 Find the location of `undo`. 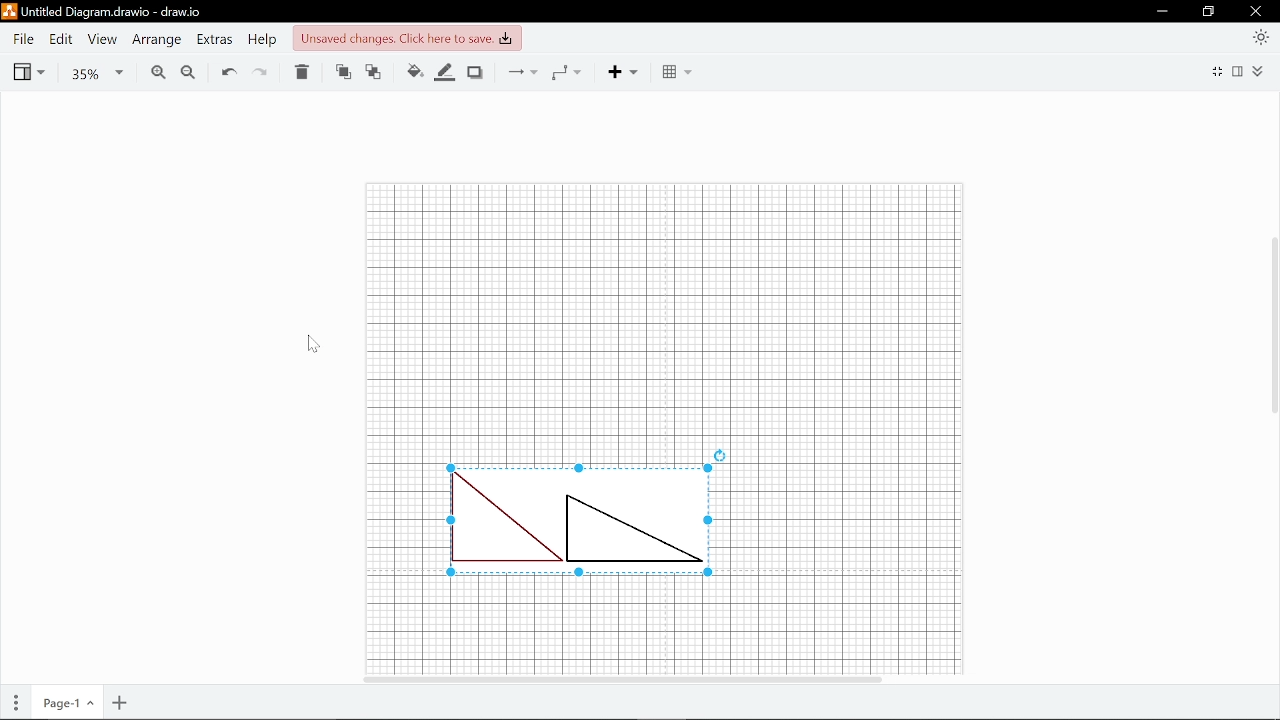

undo is located at coordinates (225, 72).